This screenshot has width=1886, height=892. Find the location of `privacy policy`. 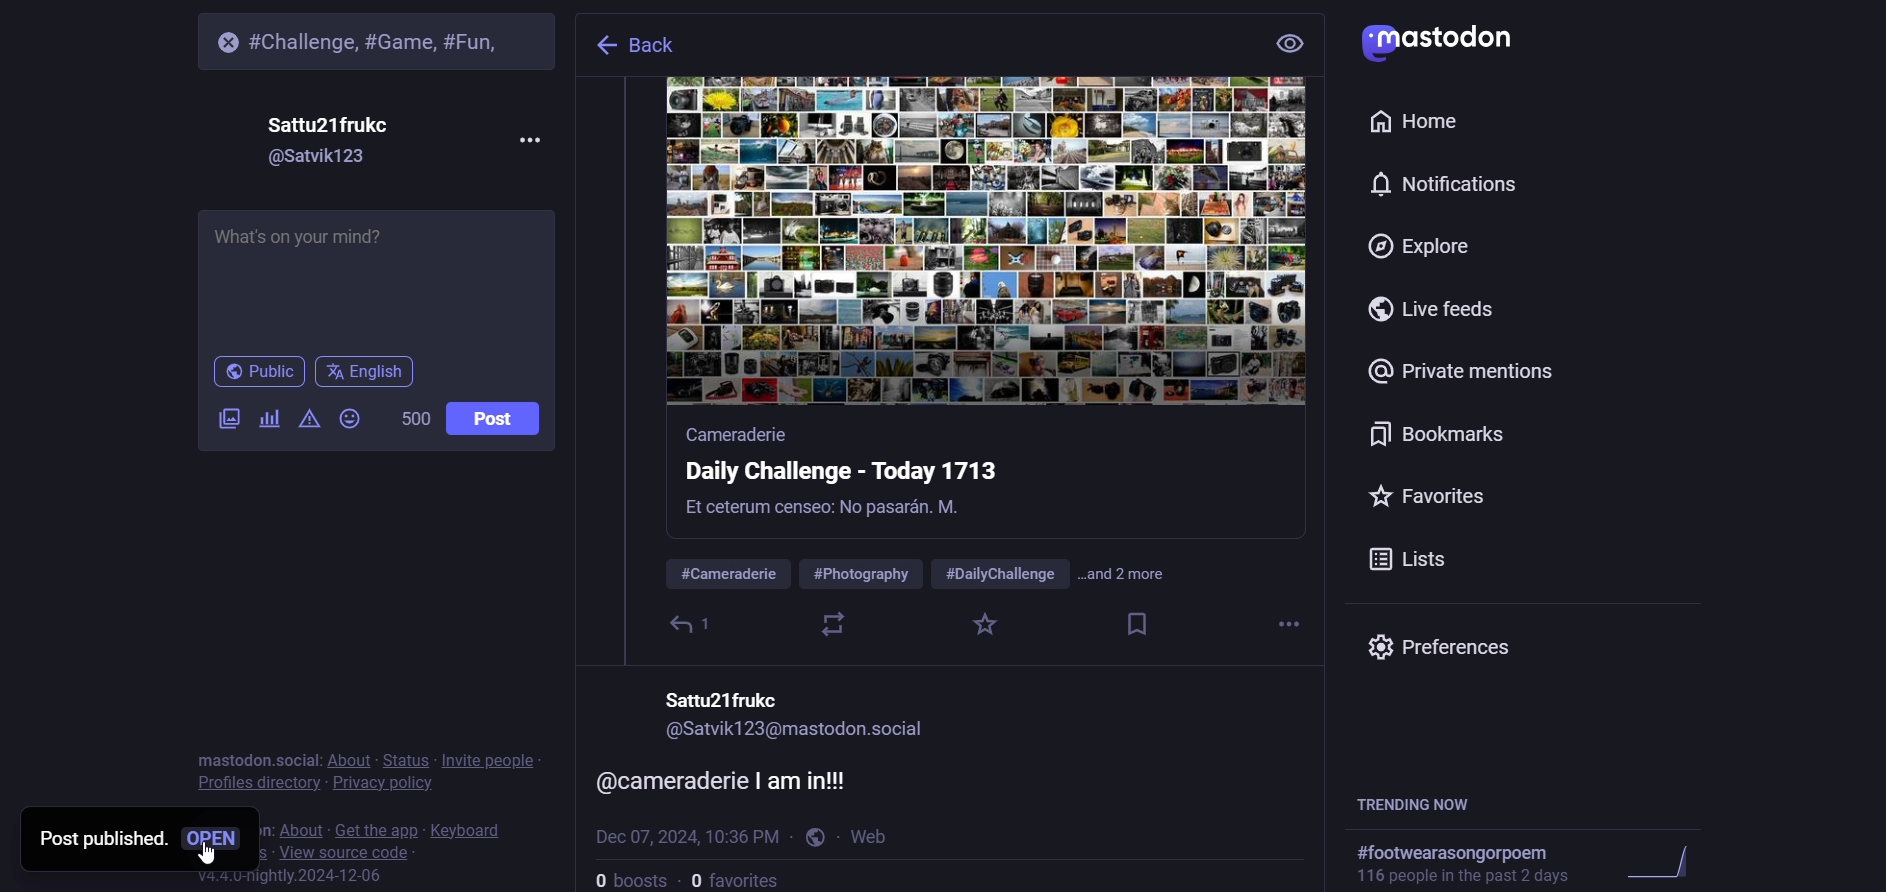

privacy policy is located at coordinates (381, 782).